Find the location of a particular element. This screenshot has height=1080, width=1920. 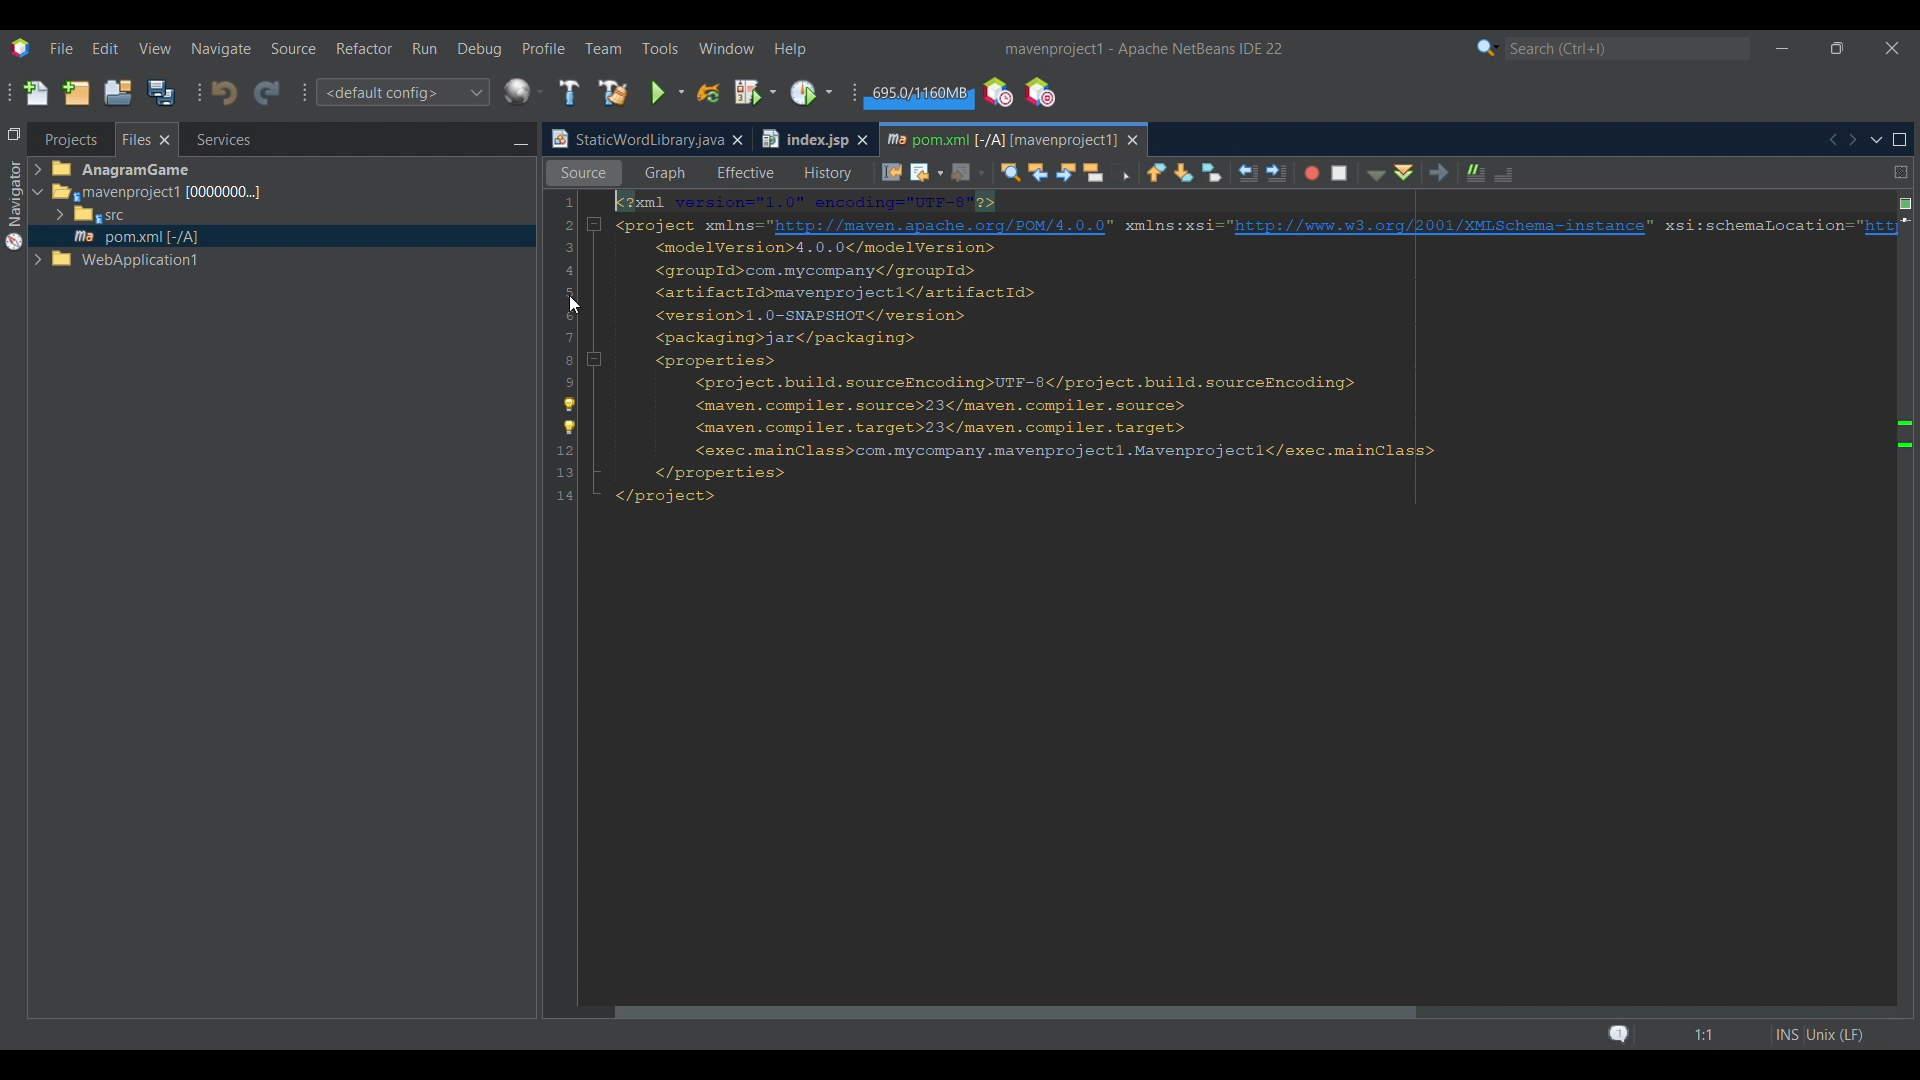

Build main project is located at coordinates (569, 92).